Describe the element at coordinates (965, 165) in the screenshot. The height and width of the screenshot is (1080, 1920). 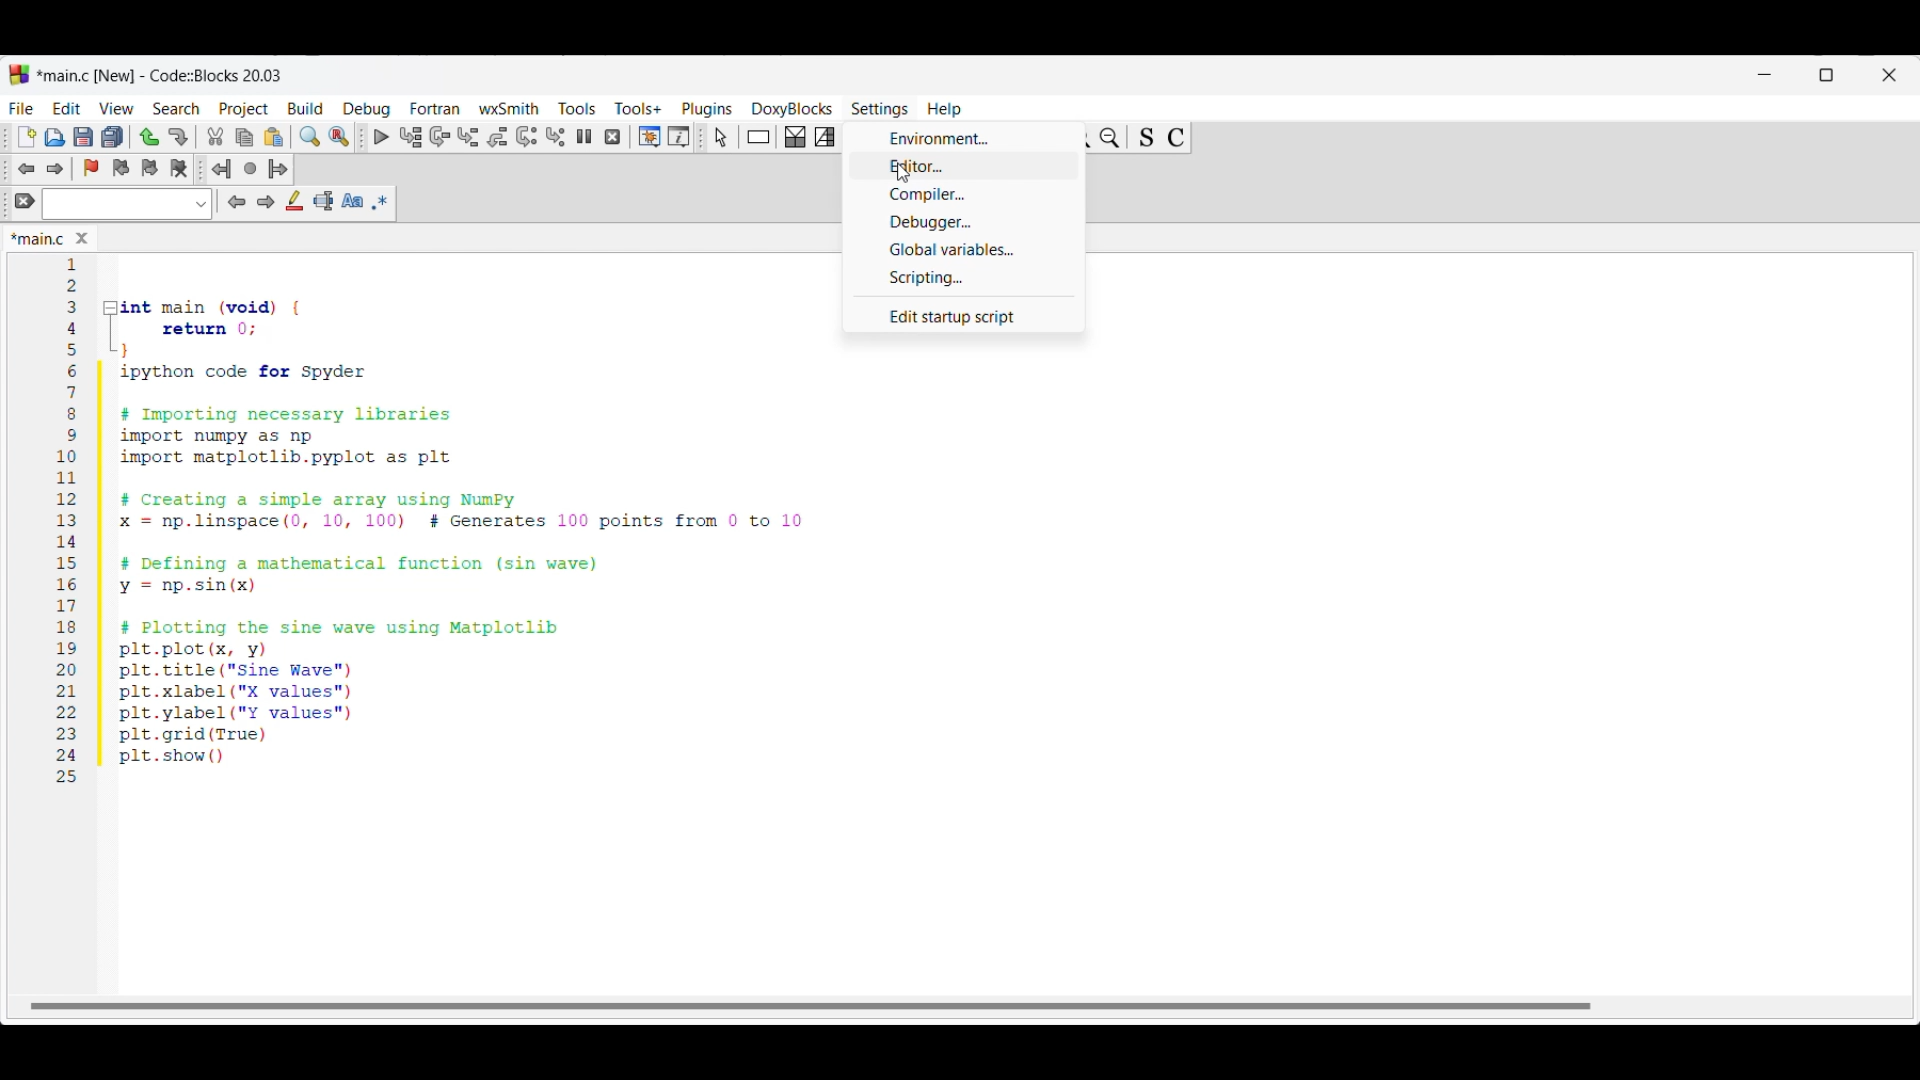
I see `Editor` at that location.